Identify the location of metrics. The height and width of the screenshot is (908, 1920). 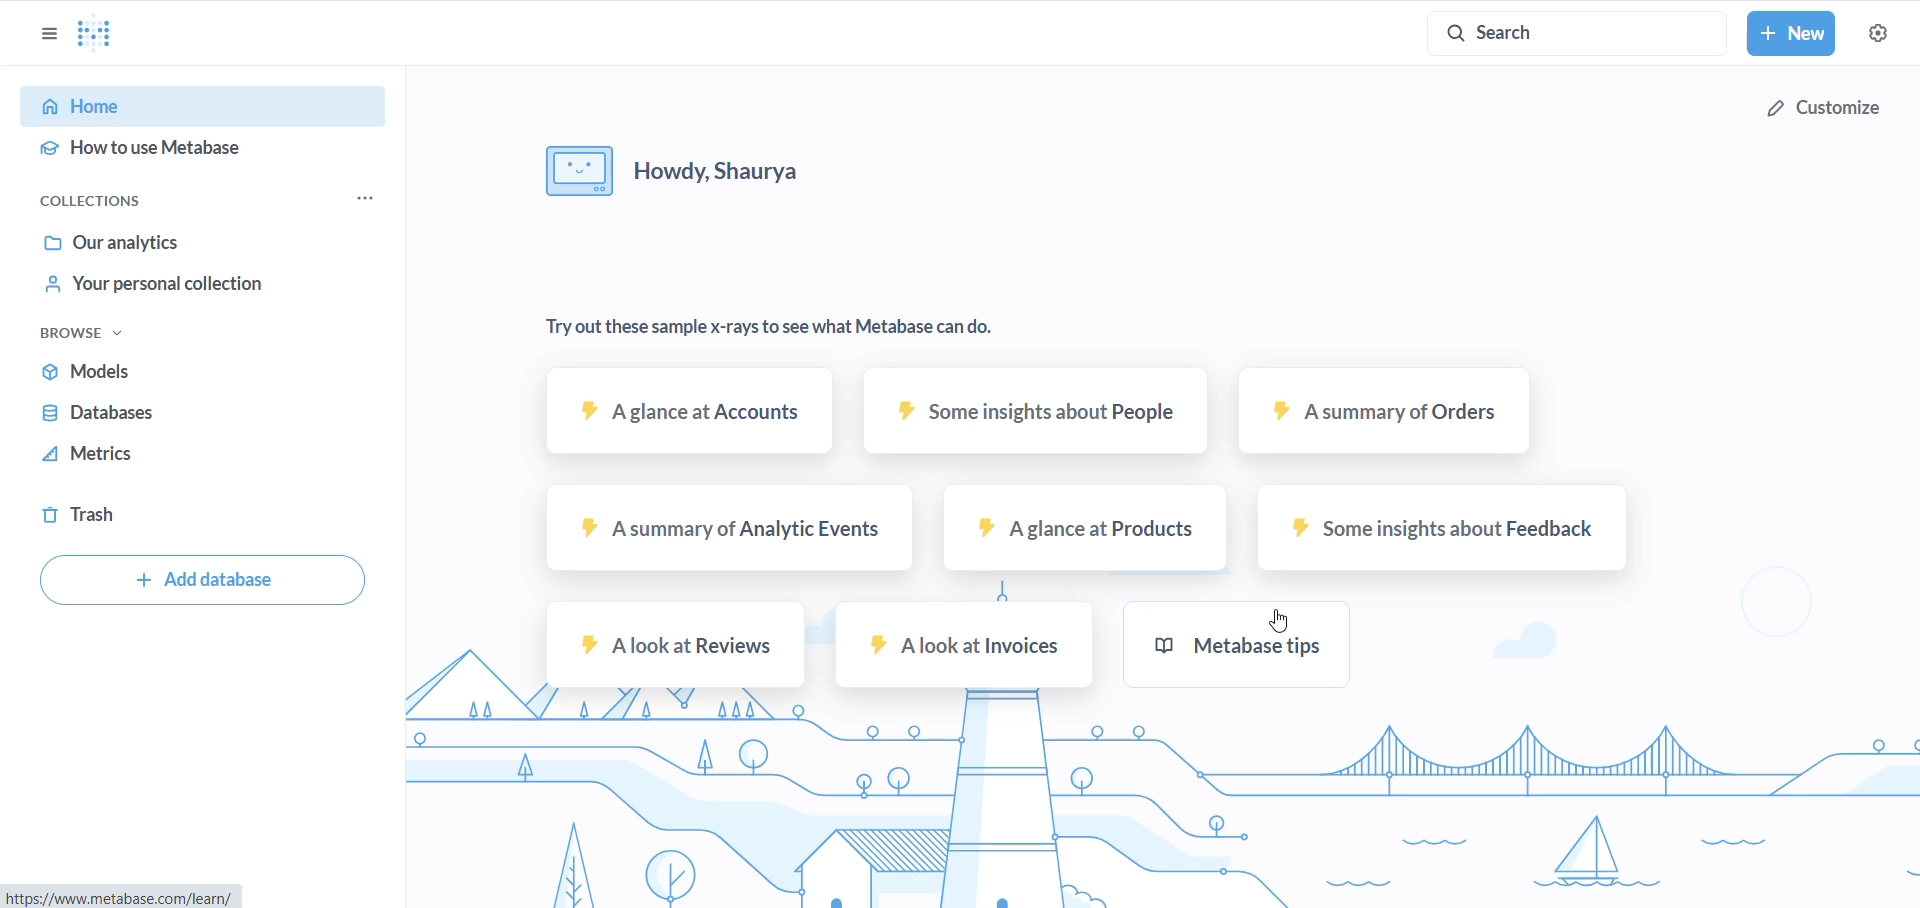
(139, 457).